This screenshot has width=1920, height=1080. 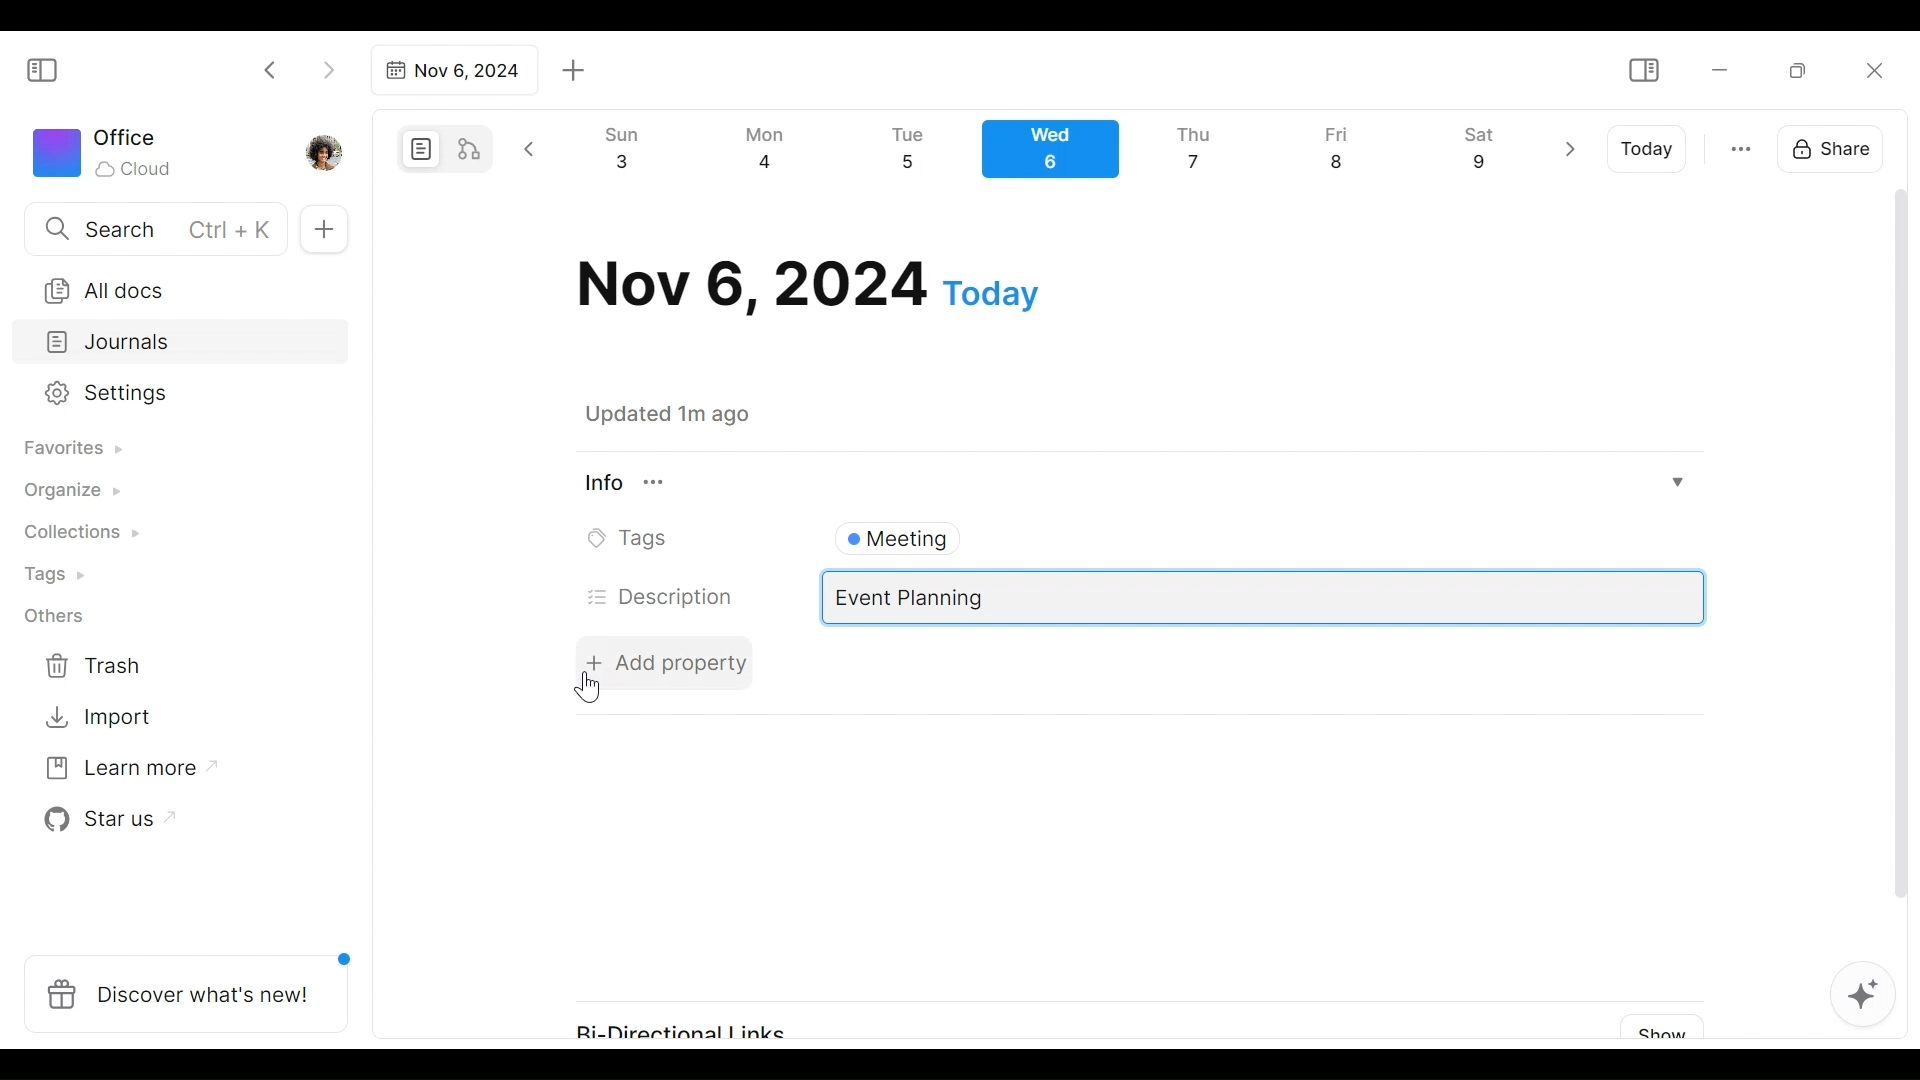 What do you see at coordinates (633, 539) in the screenshot?
I see `Tags` at bounding box center [633, 539].